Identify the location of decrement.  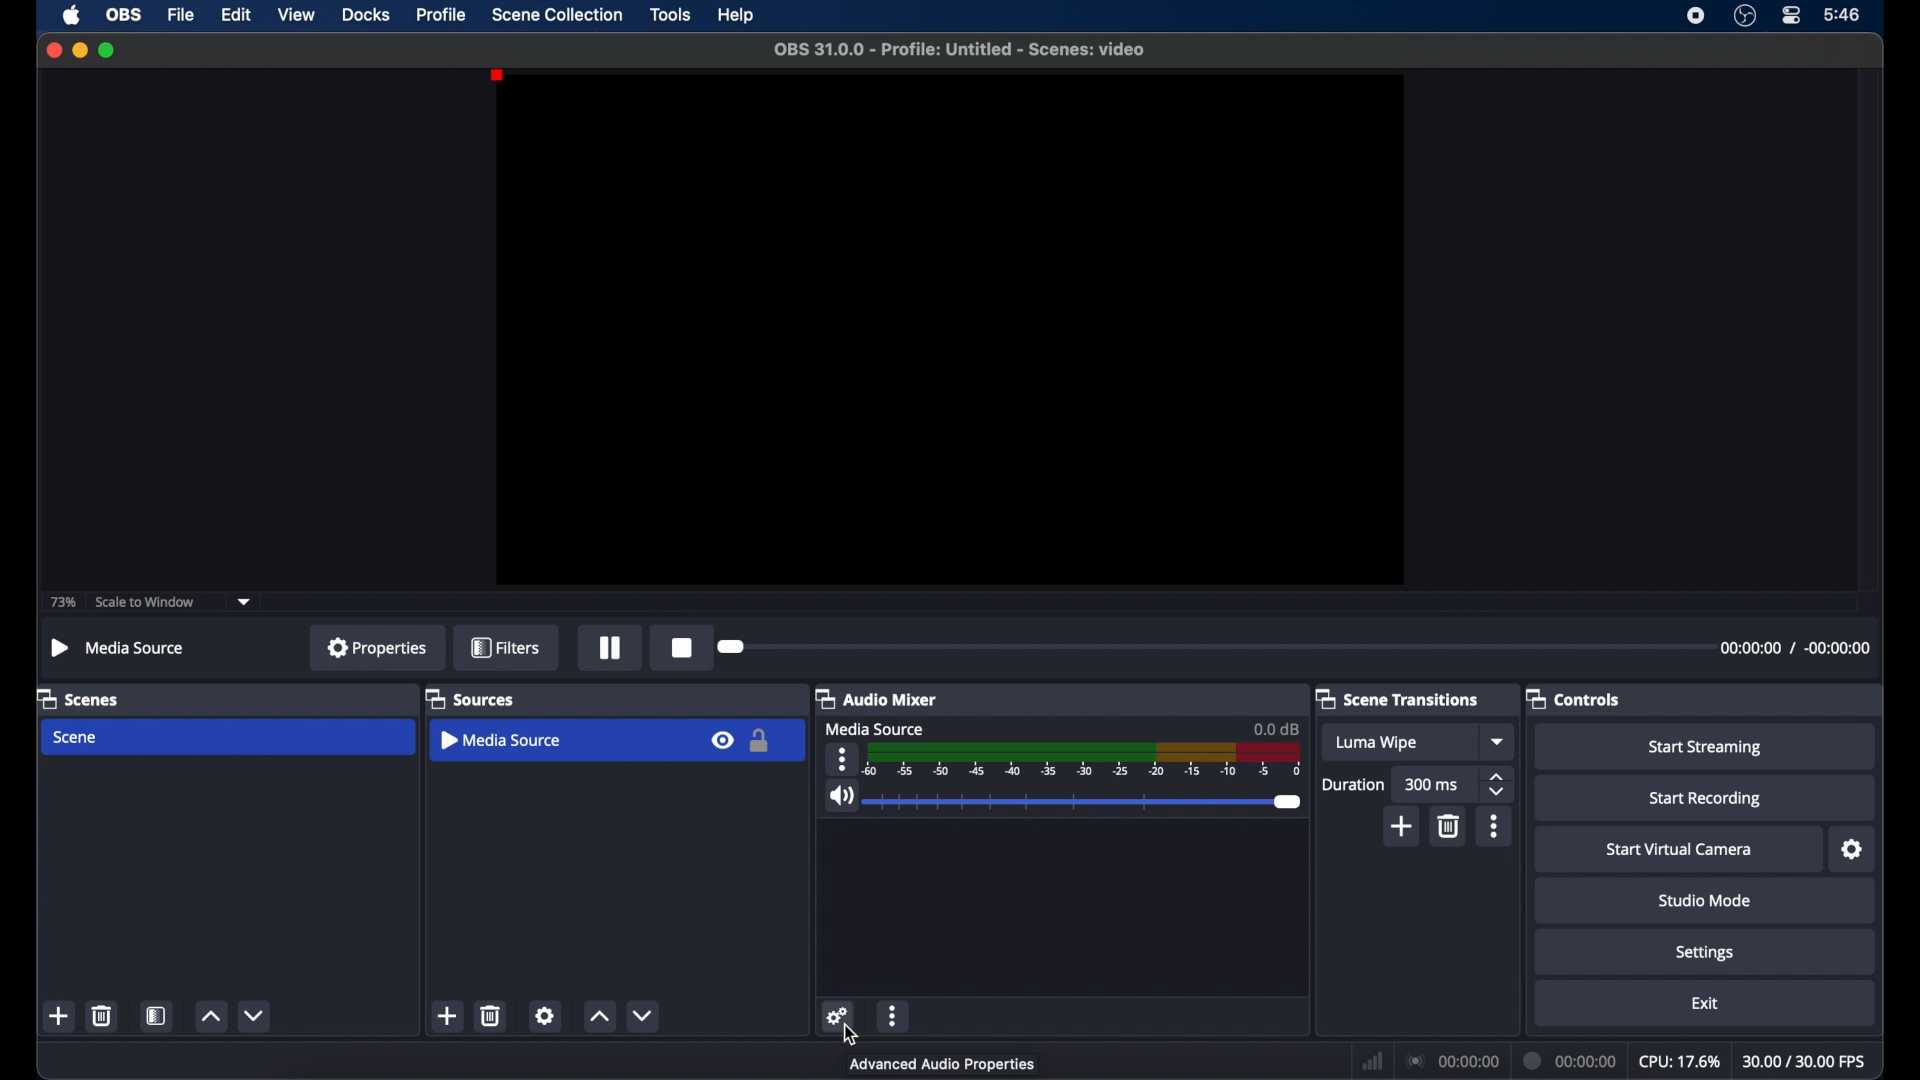
(642, 1014).